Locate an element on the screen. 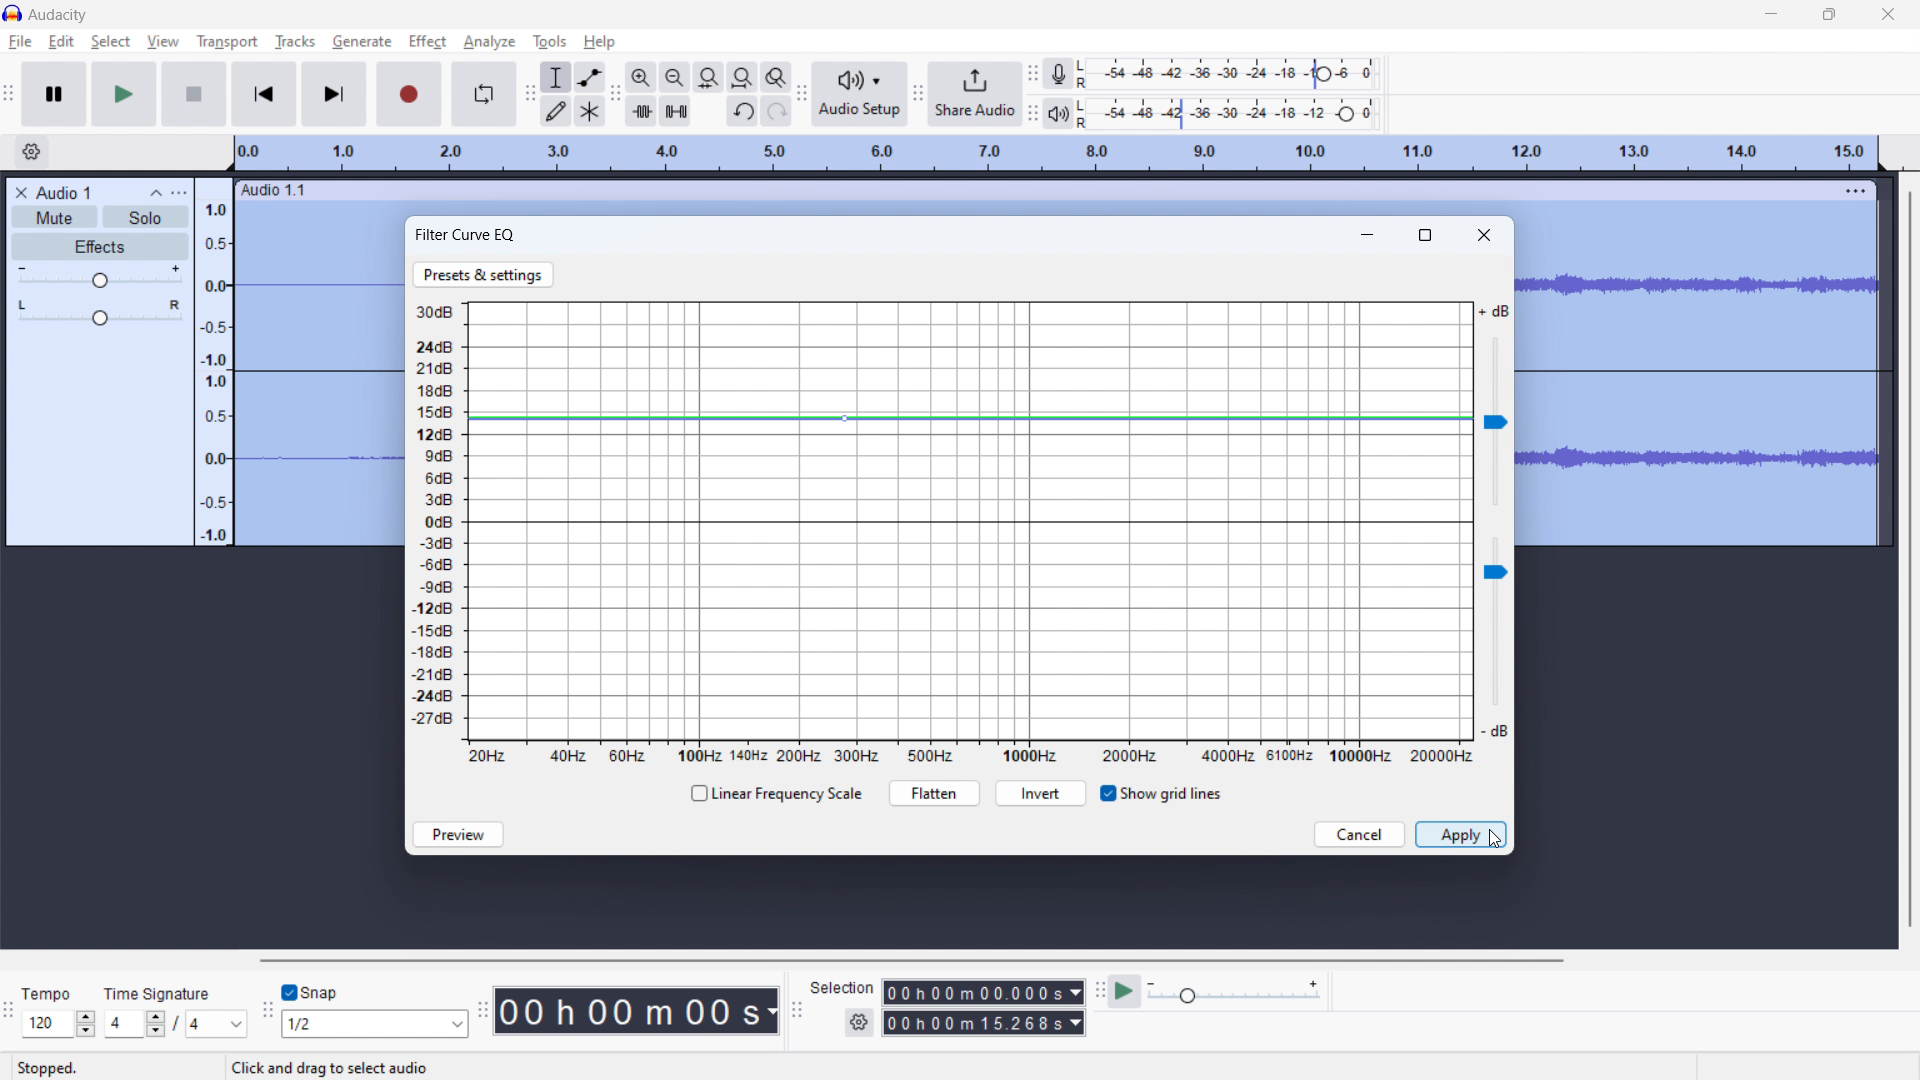 The height and width of the screenshot is (1080, 1920). audio setup is located at coordinates (861, 93).